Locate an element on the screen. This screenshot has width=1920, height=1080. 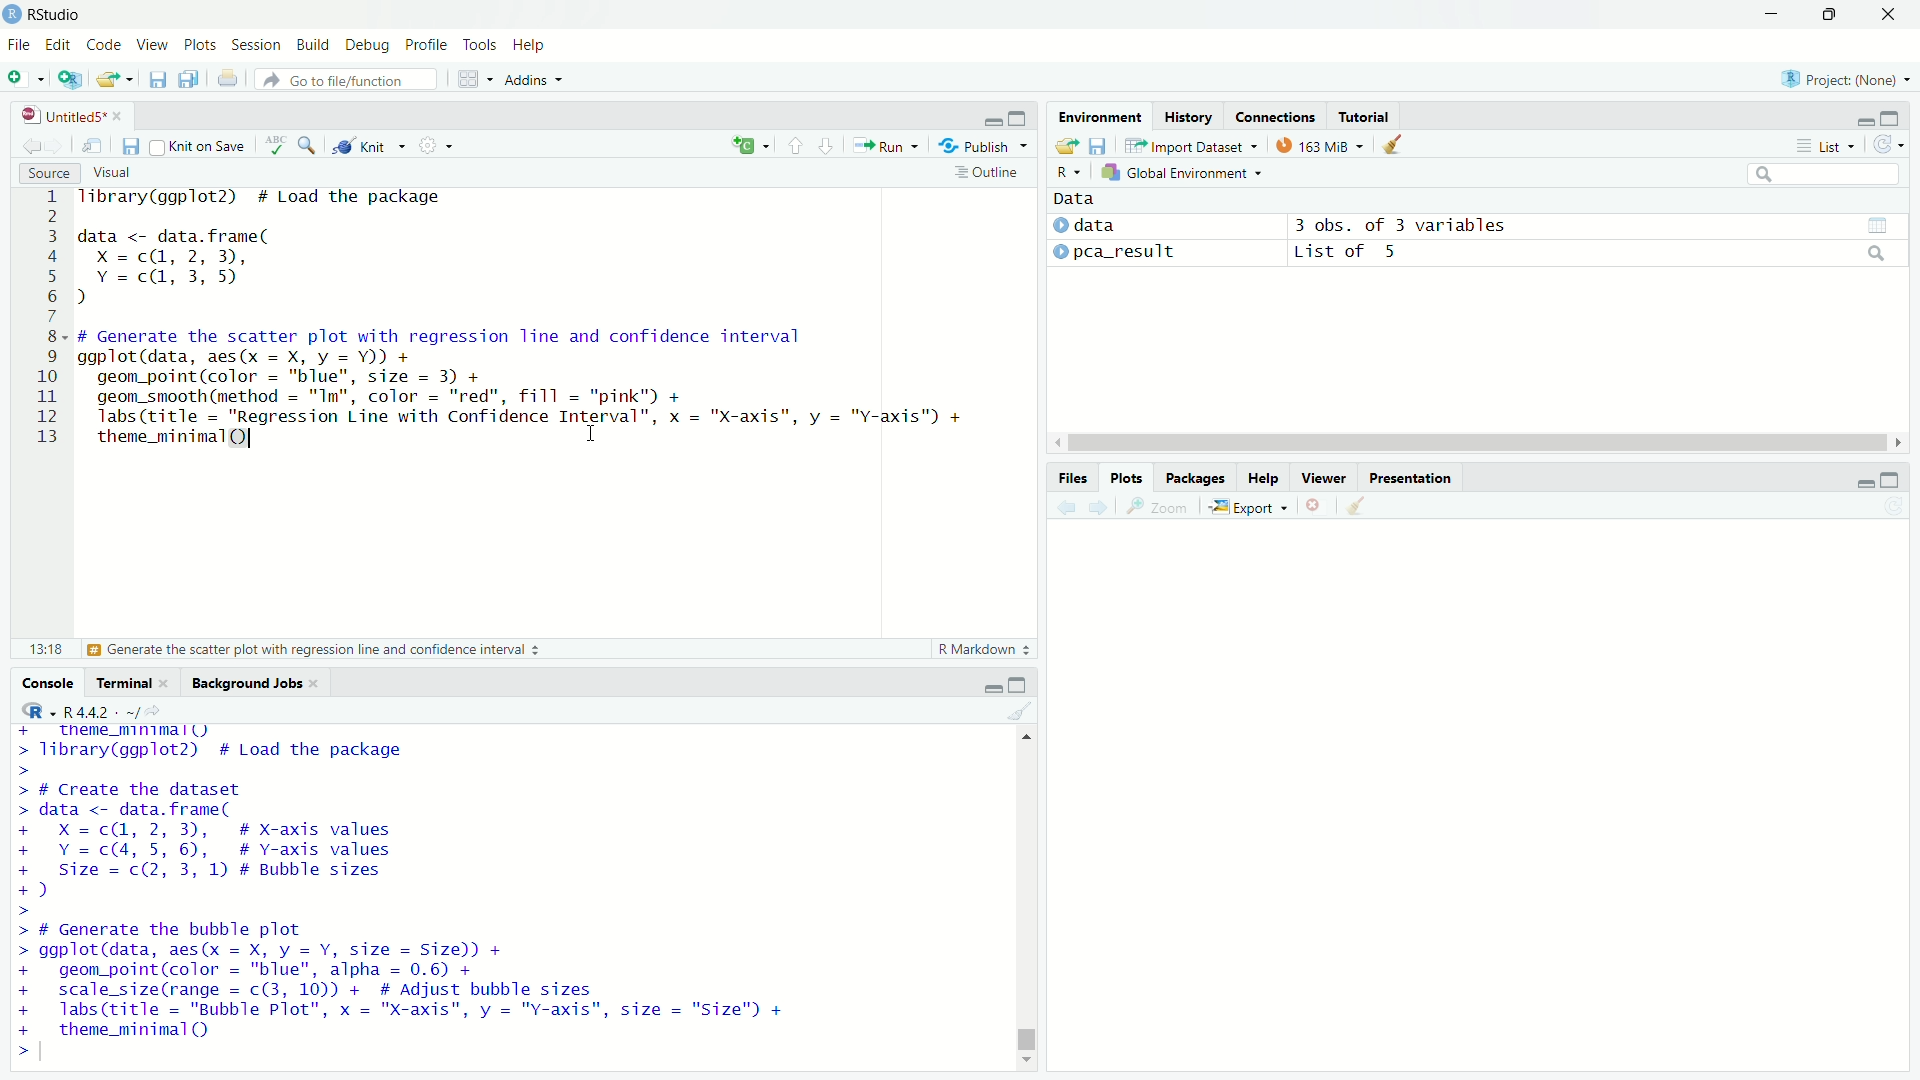
close is located at coordinates (1889, 15).